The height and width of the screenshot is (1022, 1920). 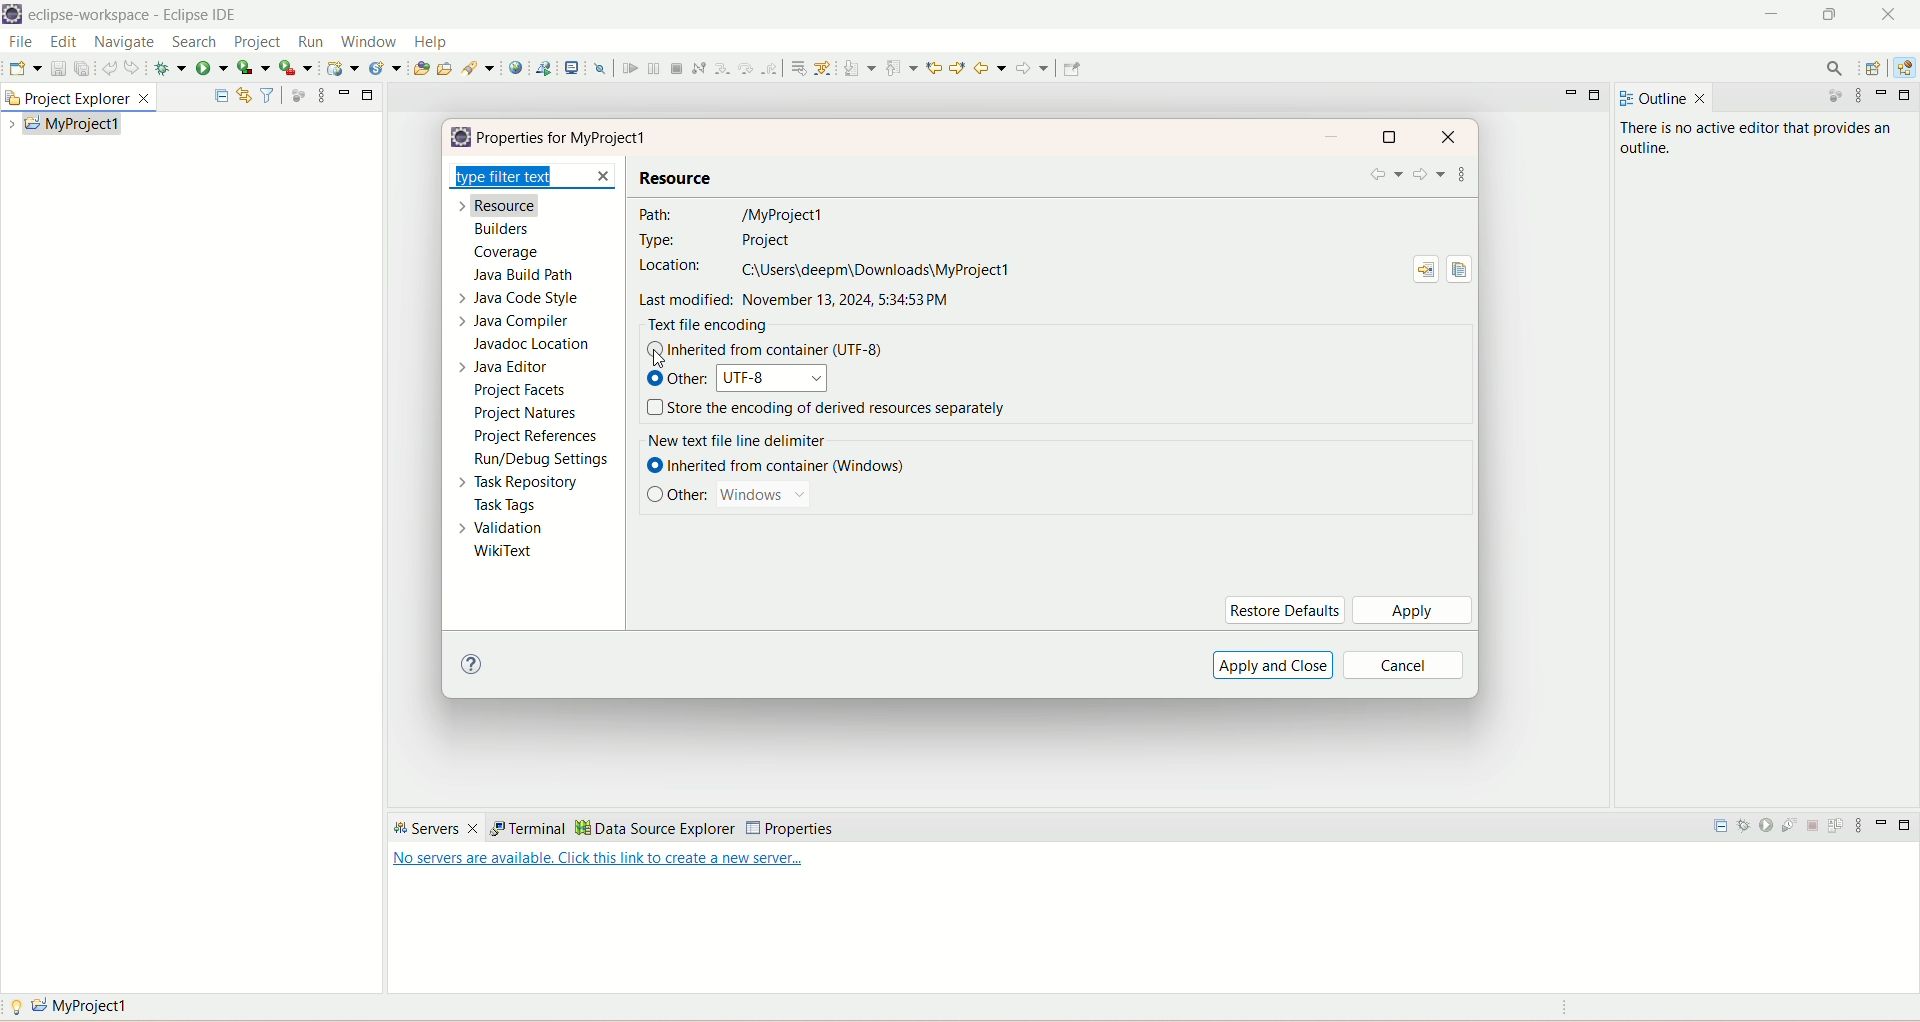 What do you see at coordinates (1833, 67) in the screenshot?
I see `search` at bounding box center [1833, 67].